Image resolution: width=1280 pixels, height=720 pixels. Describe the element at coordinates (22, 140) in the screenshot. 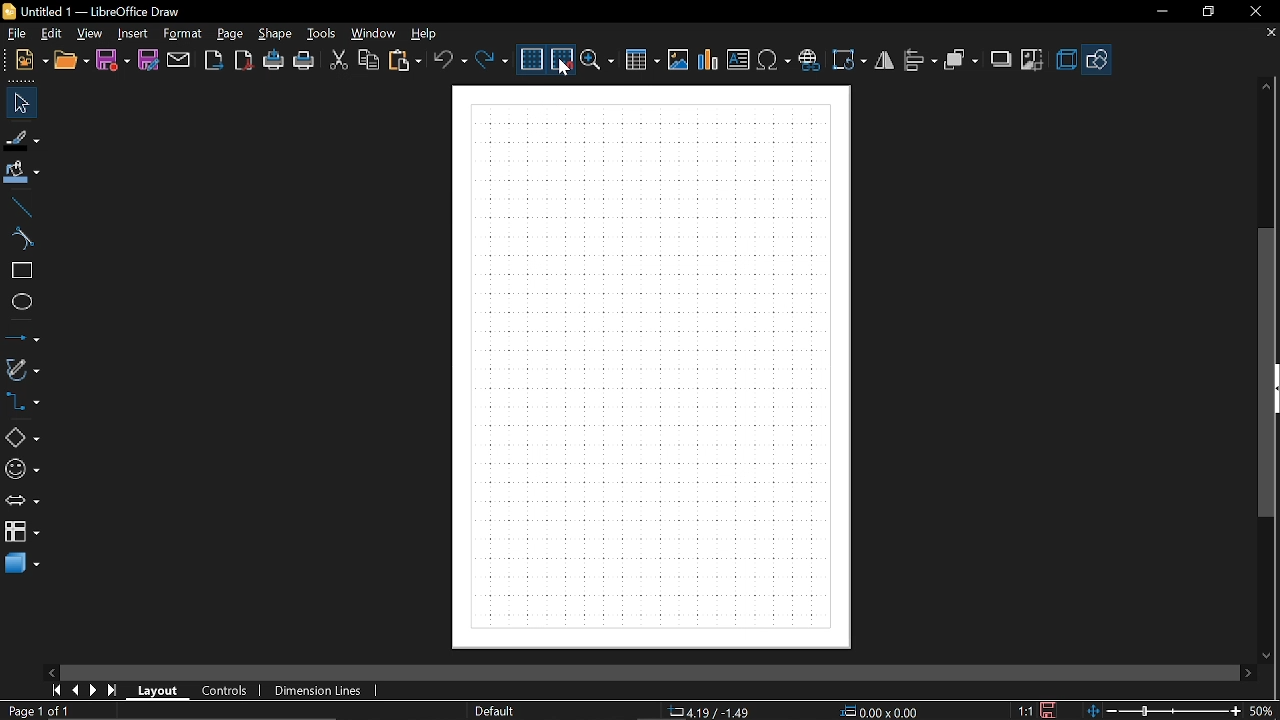

I see `fill line` at that location.